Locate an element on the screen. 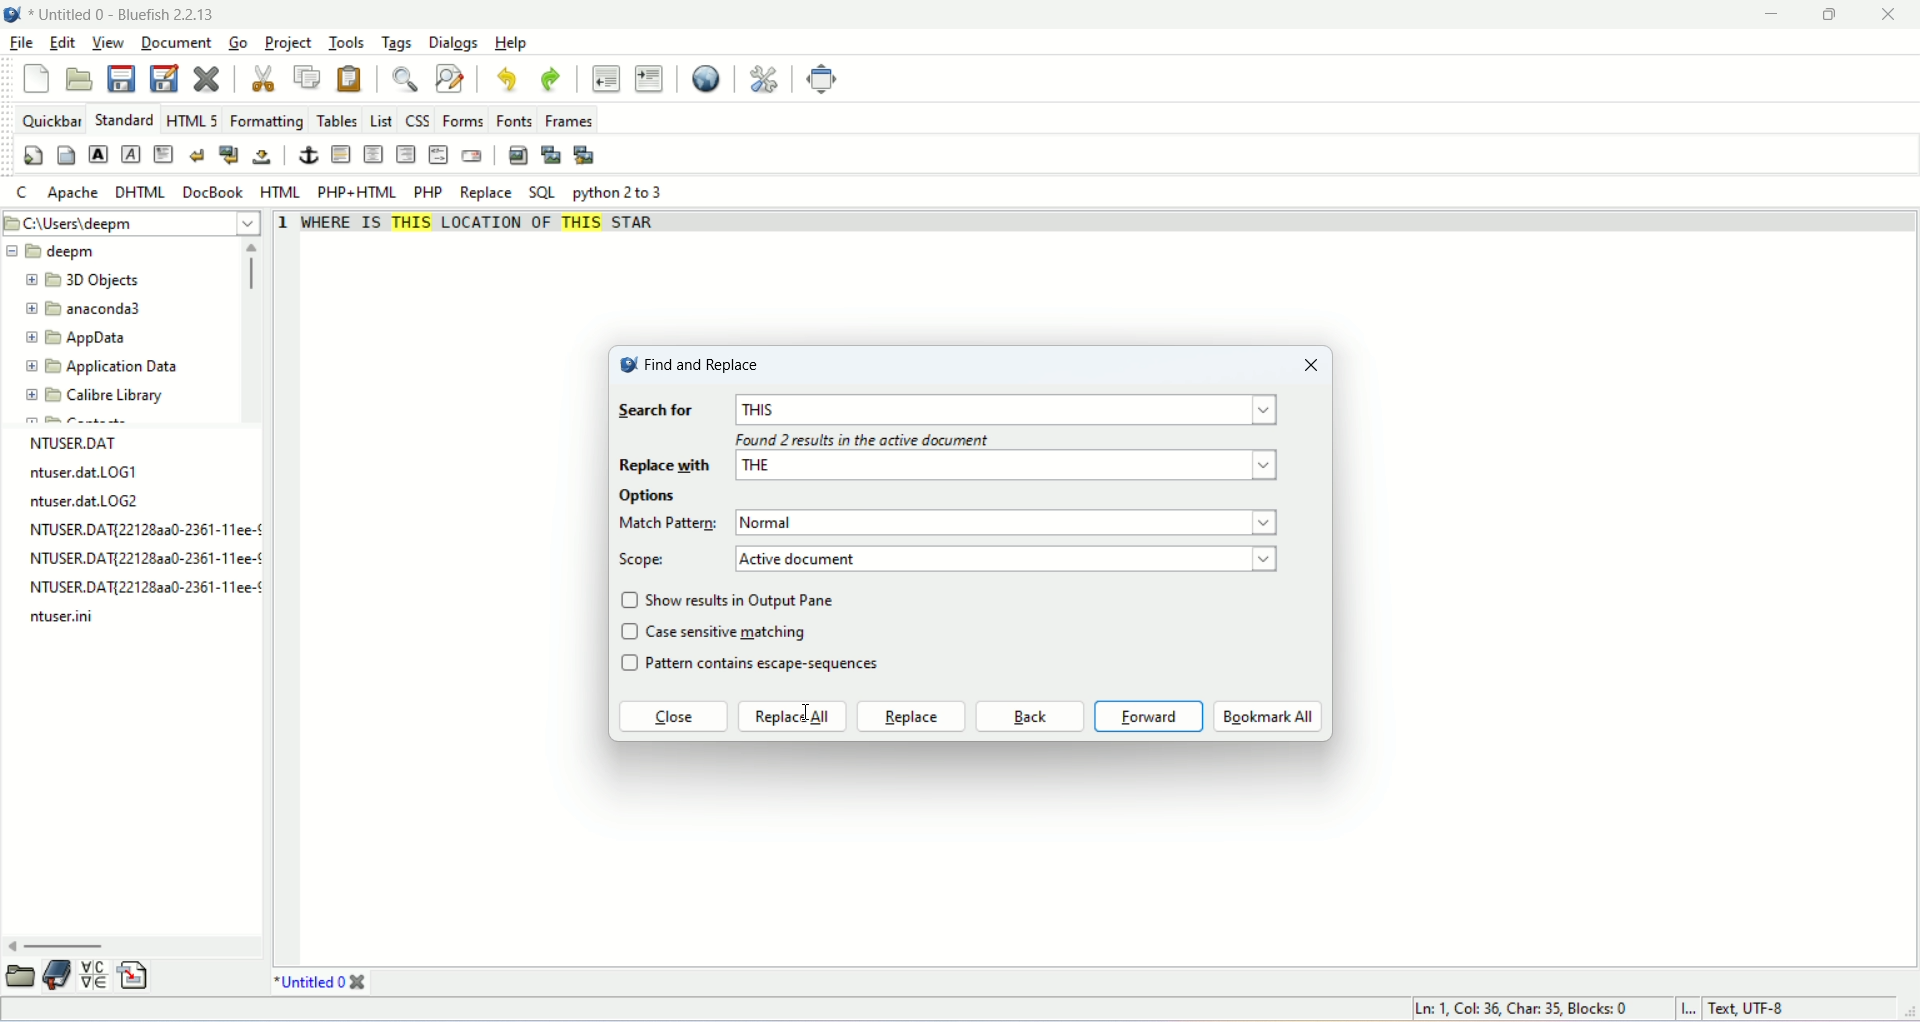 This screenshot has height=1022, width=1920. save file is located at coordinates (124, 79).